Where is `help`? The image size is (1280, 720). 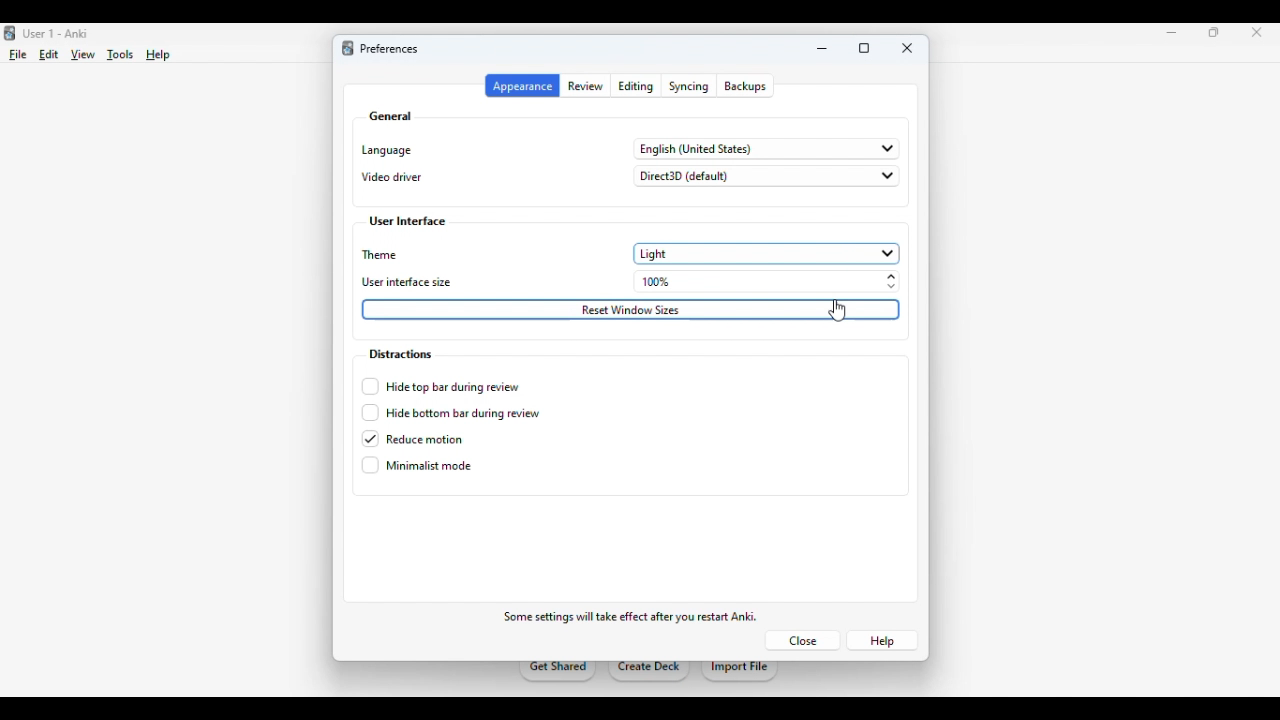
help is located at coordinates (158, 55).